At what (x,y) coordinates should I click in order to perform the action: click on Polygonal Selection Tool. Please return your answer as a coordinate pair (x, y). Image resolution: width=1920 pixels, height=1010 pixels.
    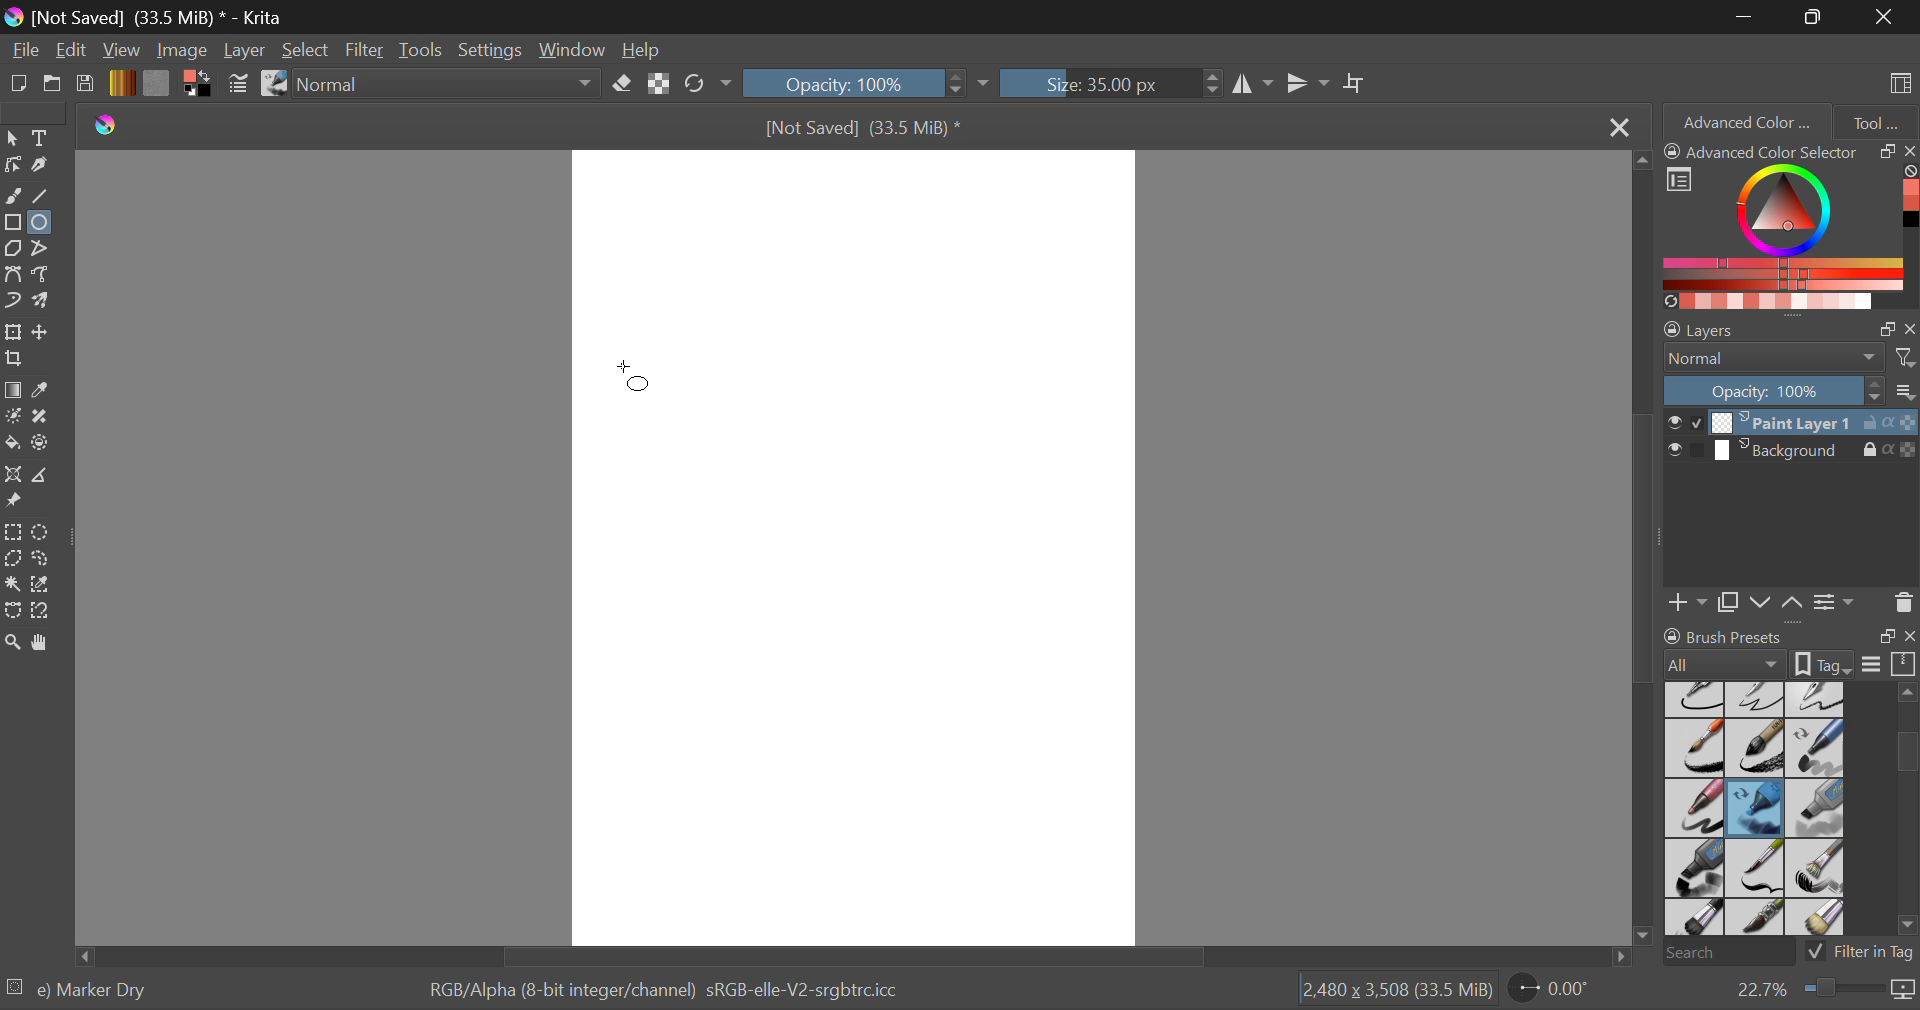
    Looking at the image, I should click on (13, 557).